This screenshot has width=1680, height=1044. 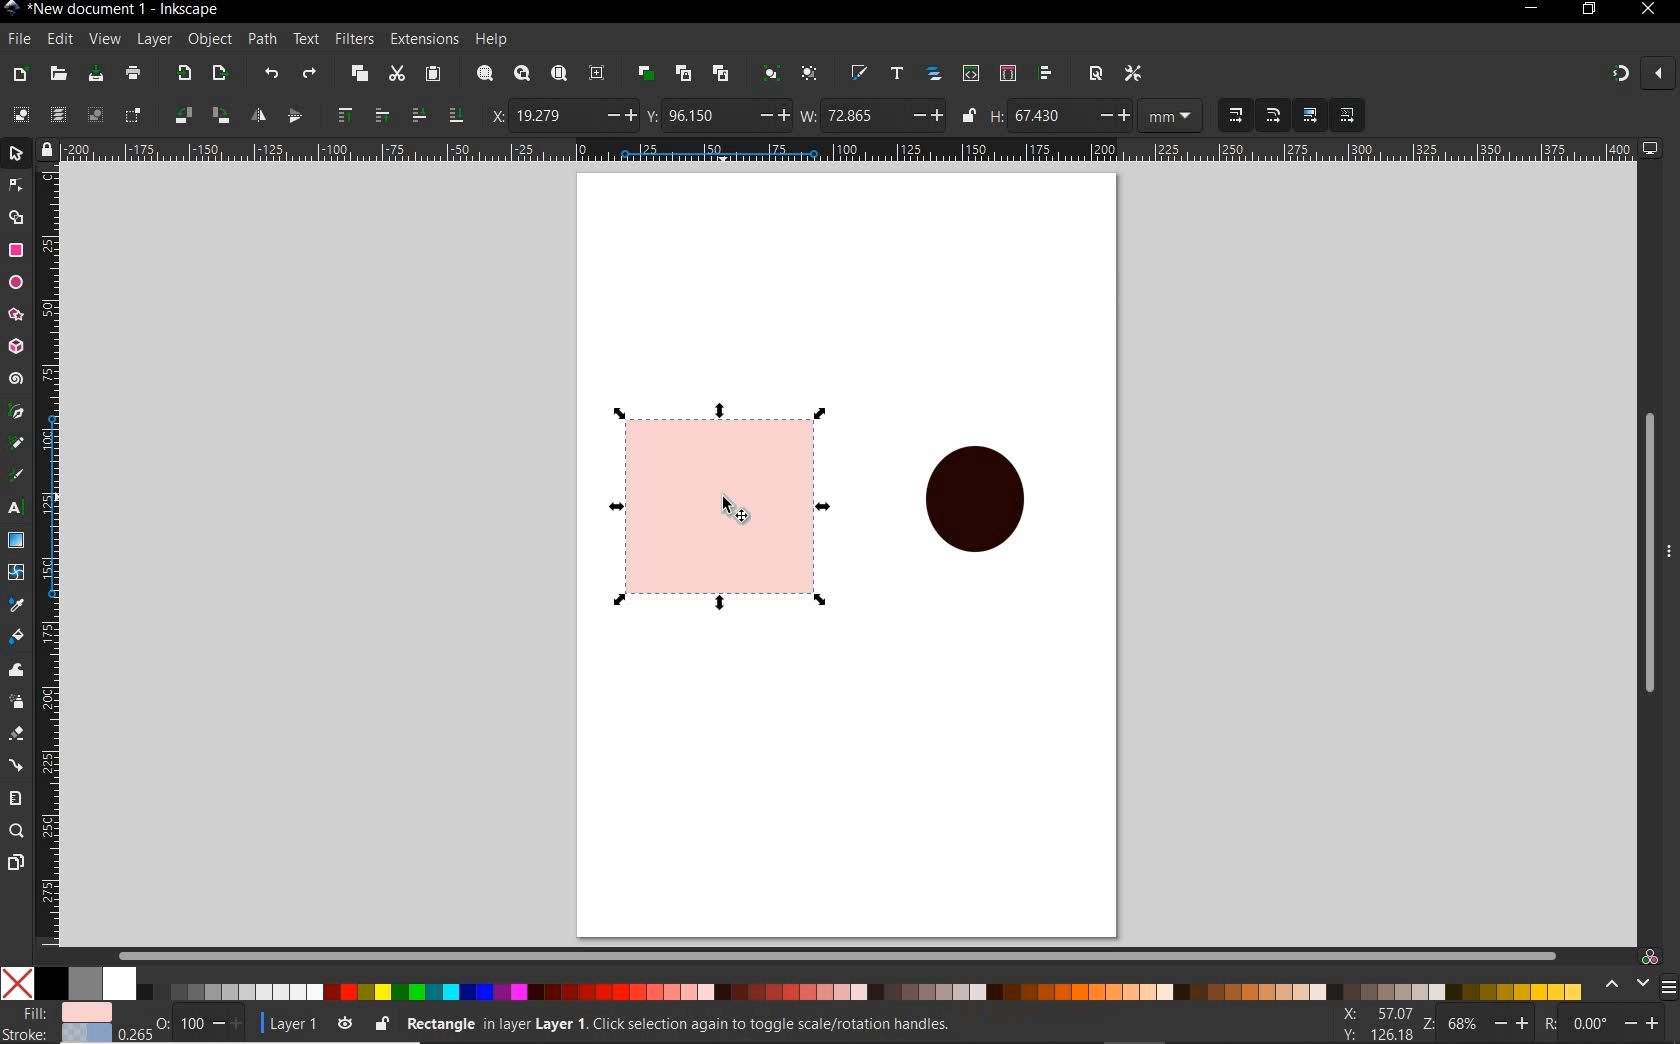 I want to click on ellipse ,arc tool, so click(x=15, y=281).